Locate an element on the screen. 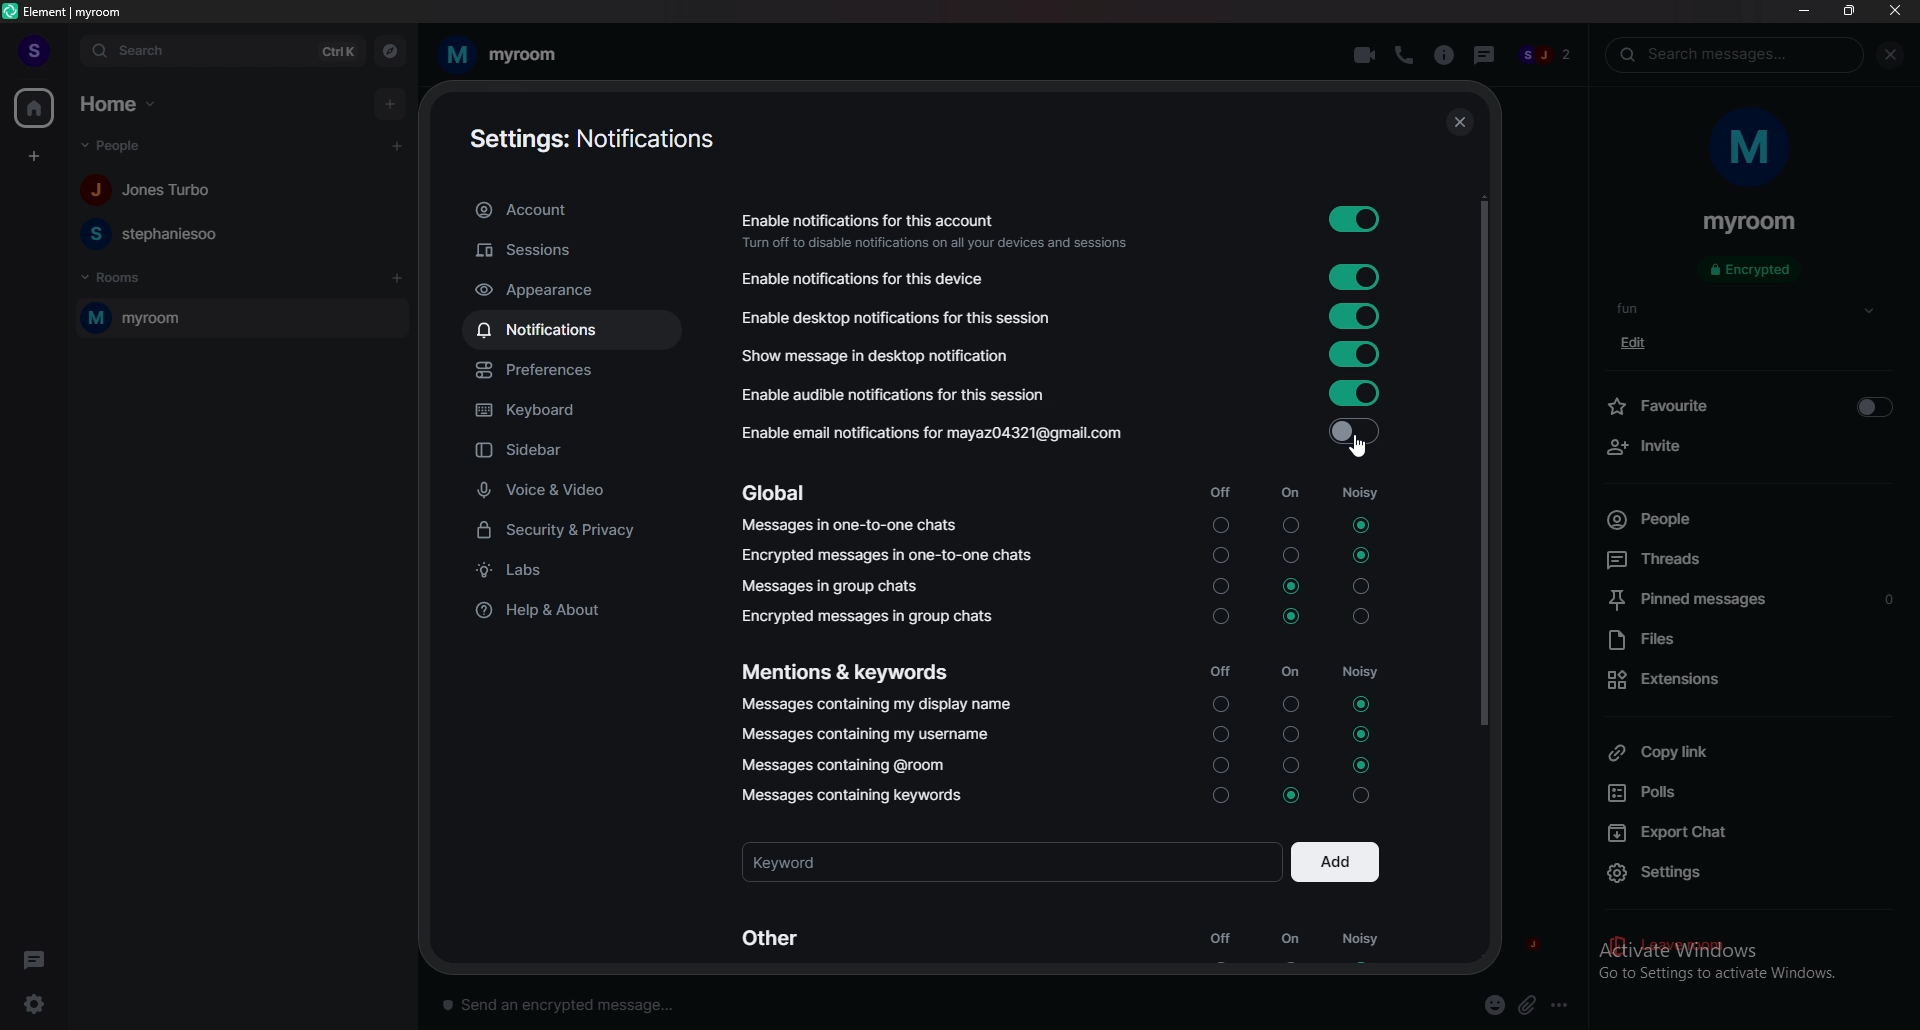 This screenshot has height=1030, width=1920. messages in group chats is located at coordinates (836, 585).